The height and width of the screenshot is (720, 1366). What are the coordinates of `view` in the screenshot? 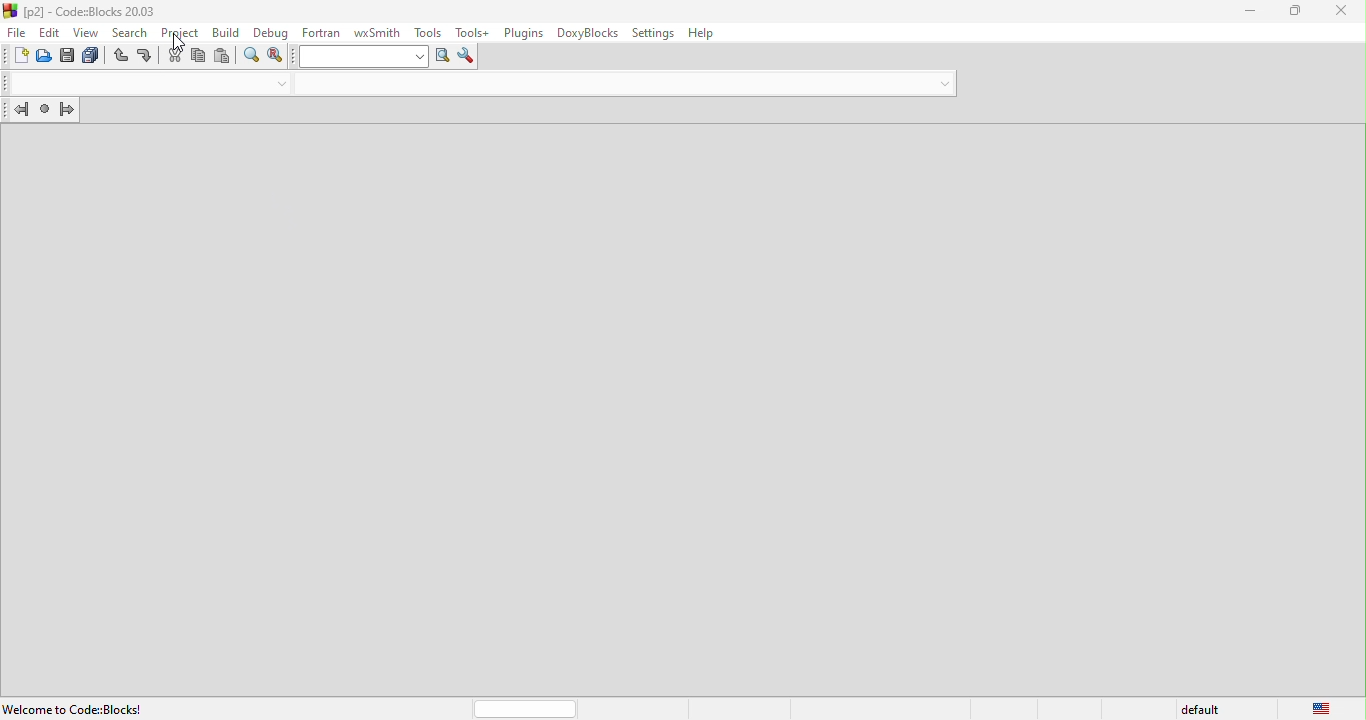 It's located at (89, 32).